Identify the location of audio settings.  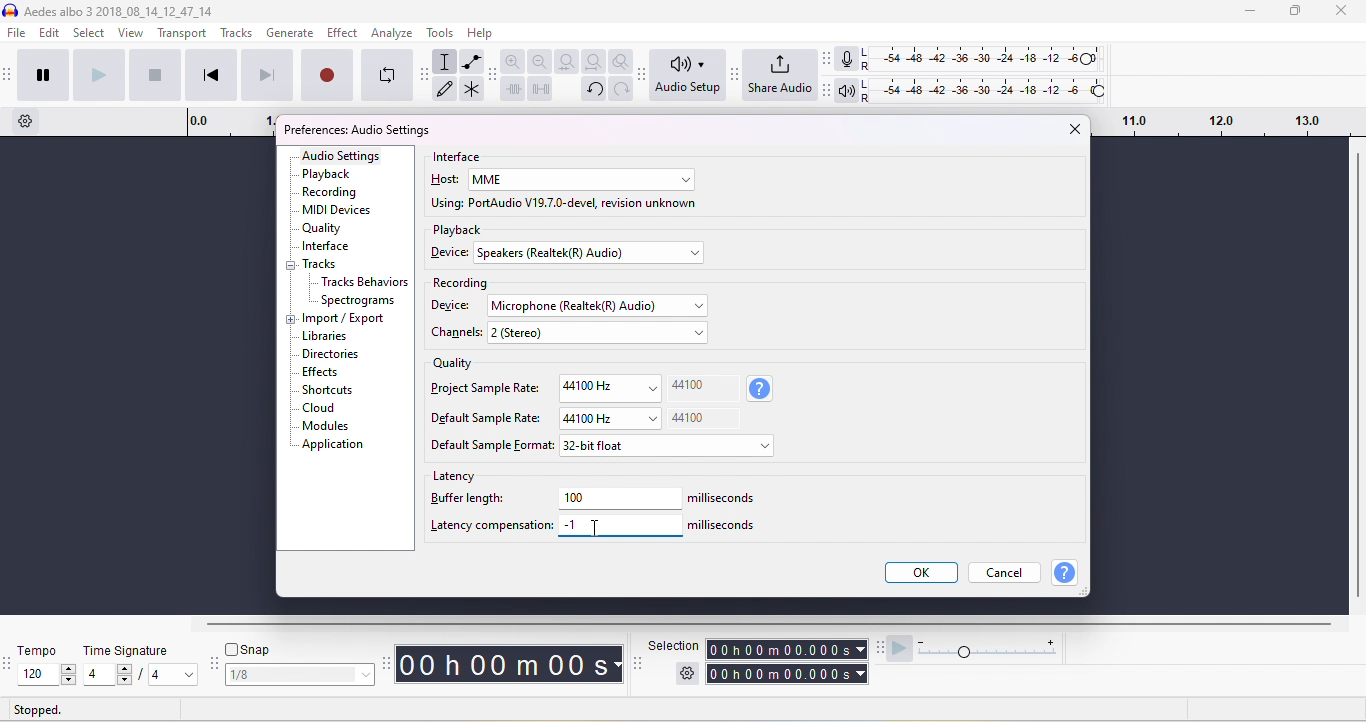
(342, 156).